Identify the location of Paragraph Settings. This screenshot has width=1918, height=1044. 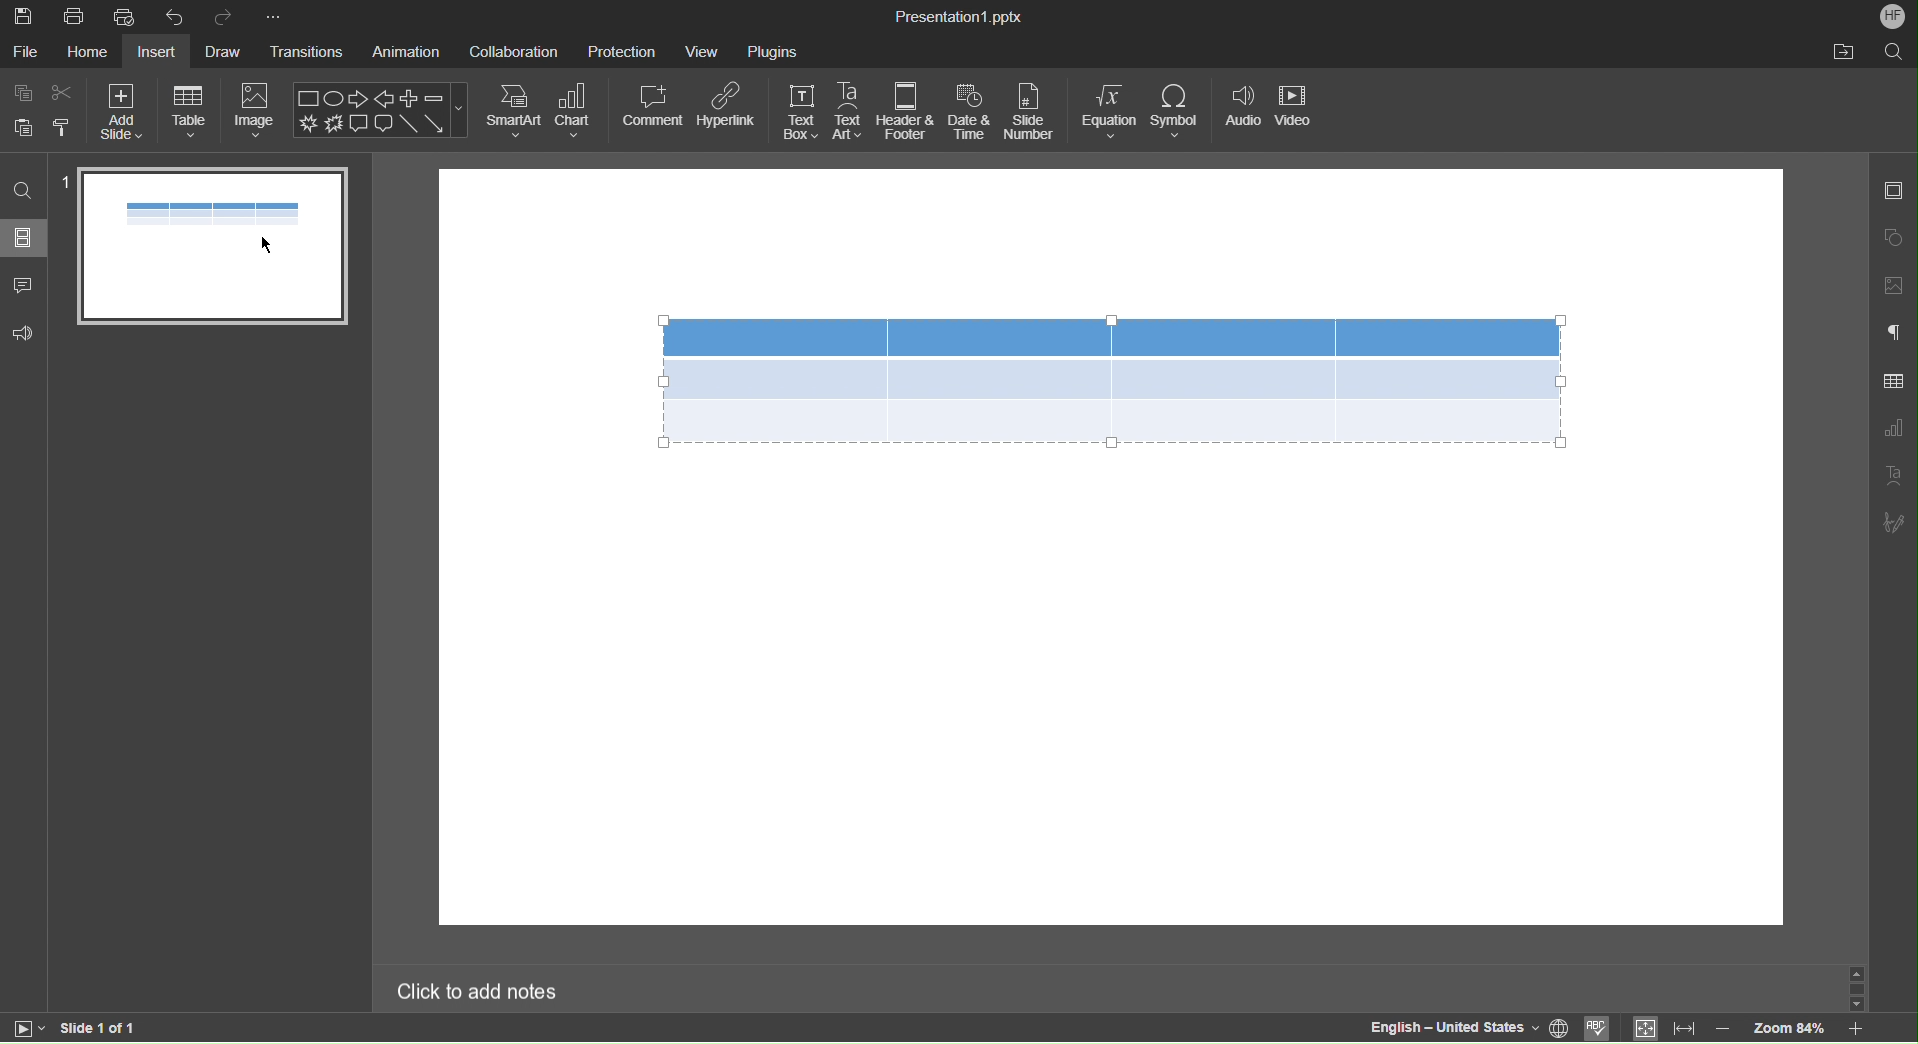
(1894, 334).